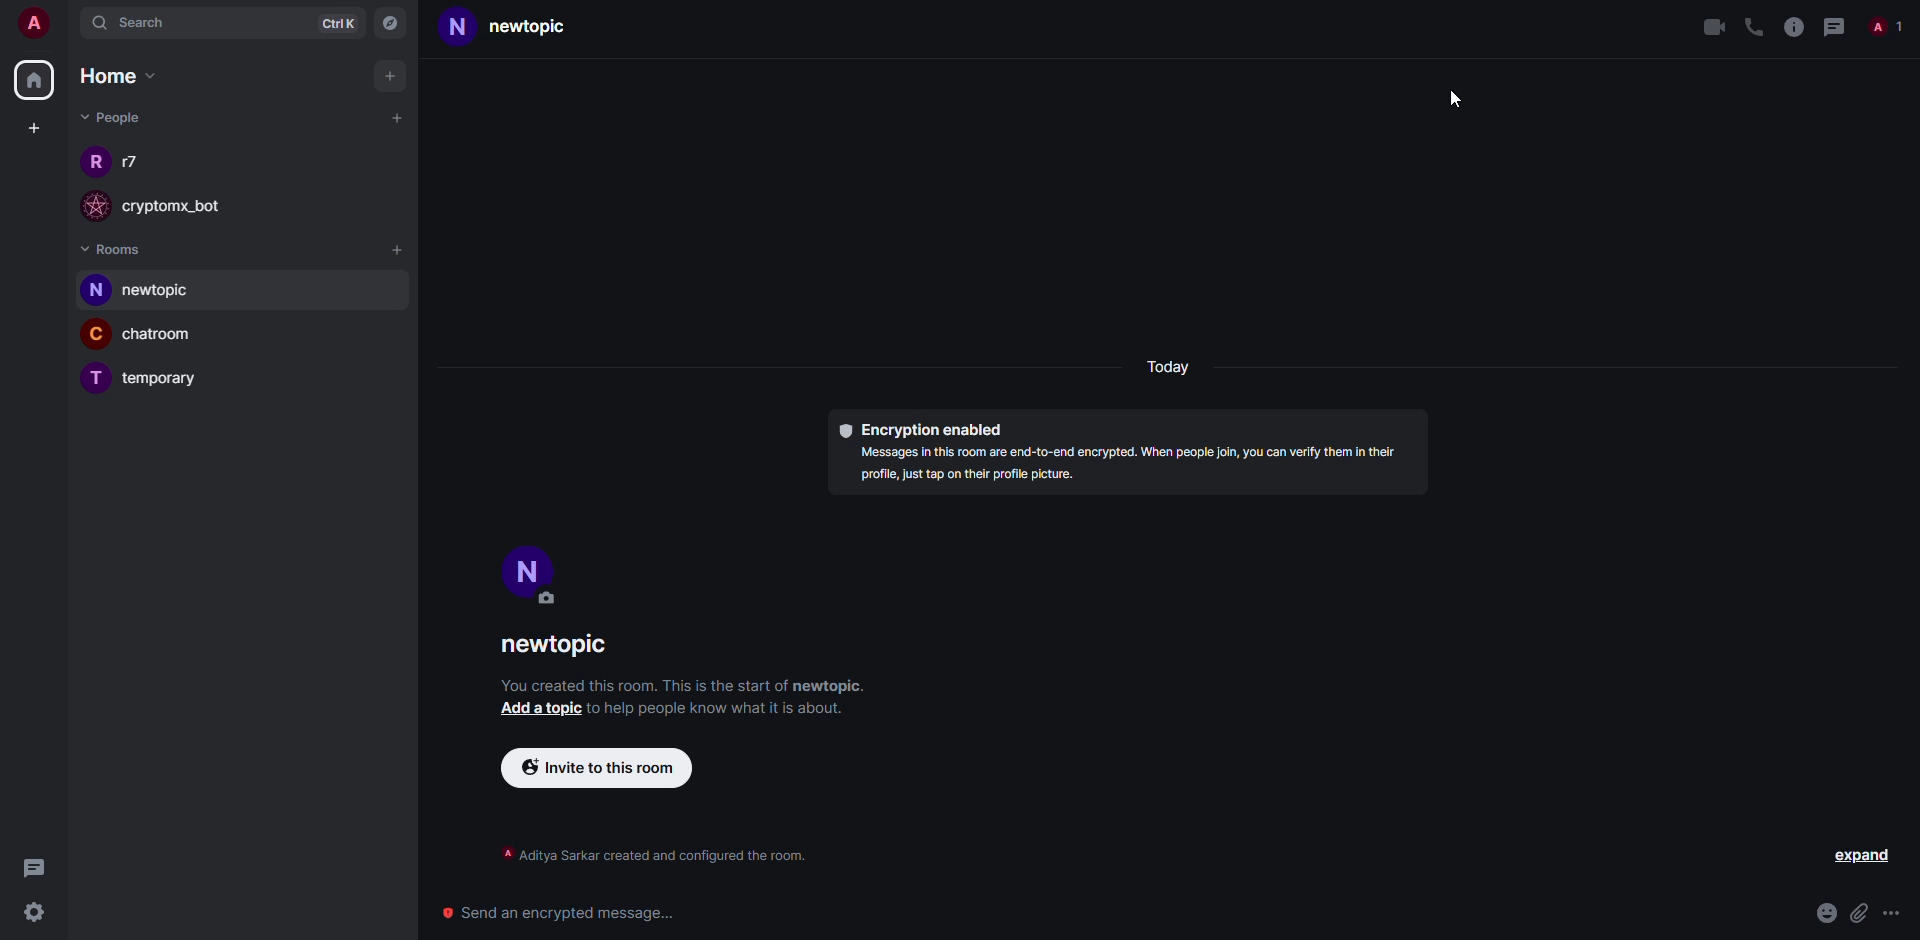  What do you see at coordinates (1861, 857) in the screenshot?
I see `expand` at bounding box center [1861, 857].